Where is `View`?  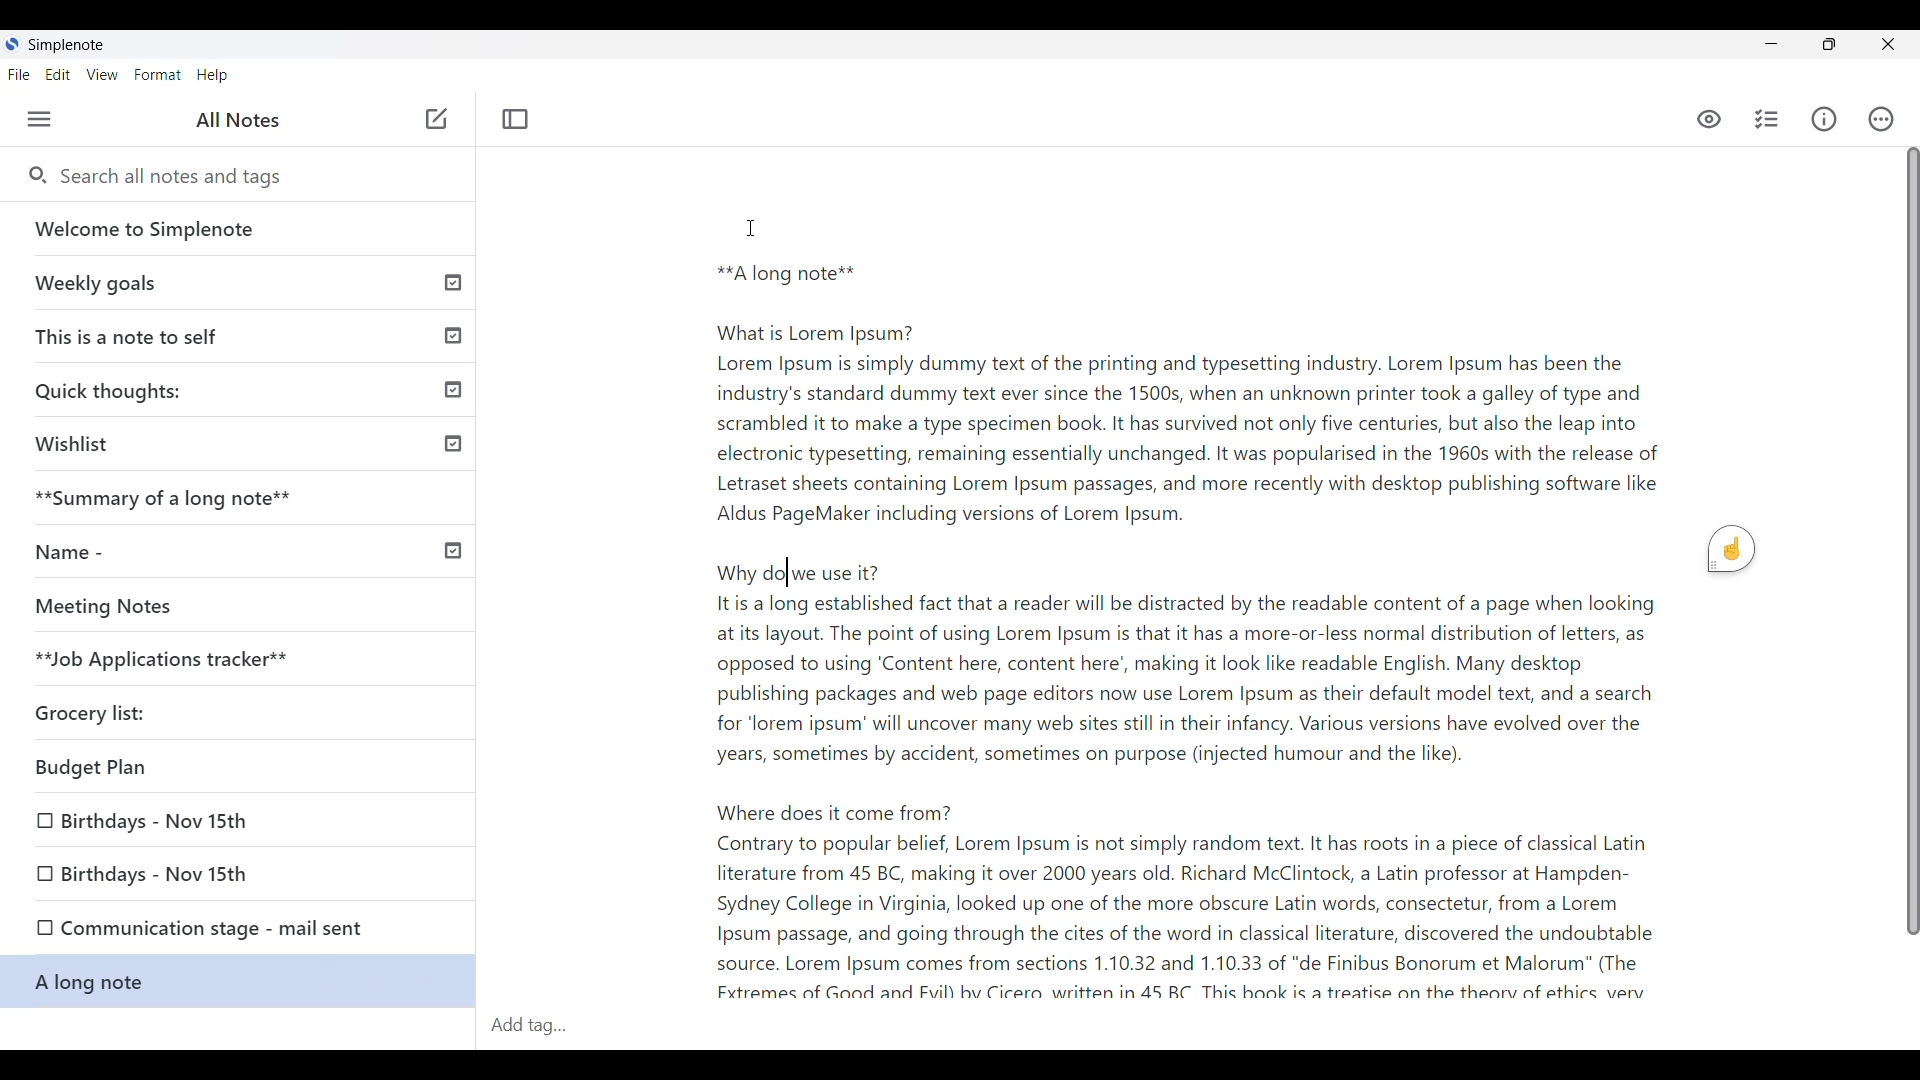 View is located at coordinates (103, 75).